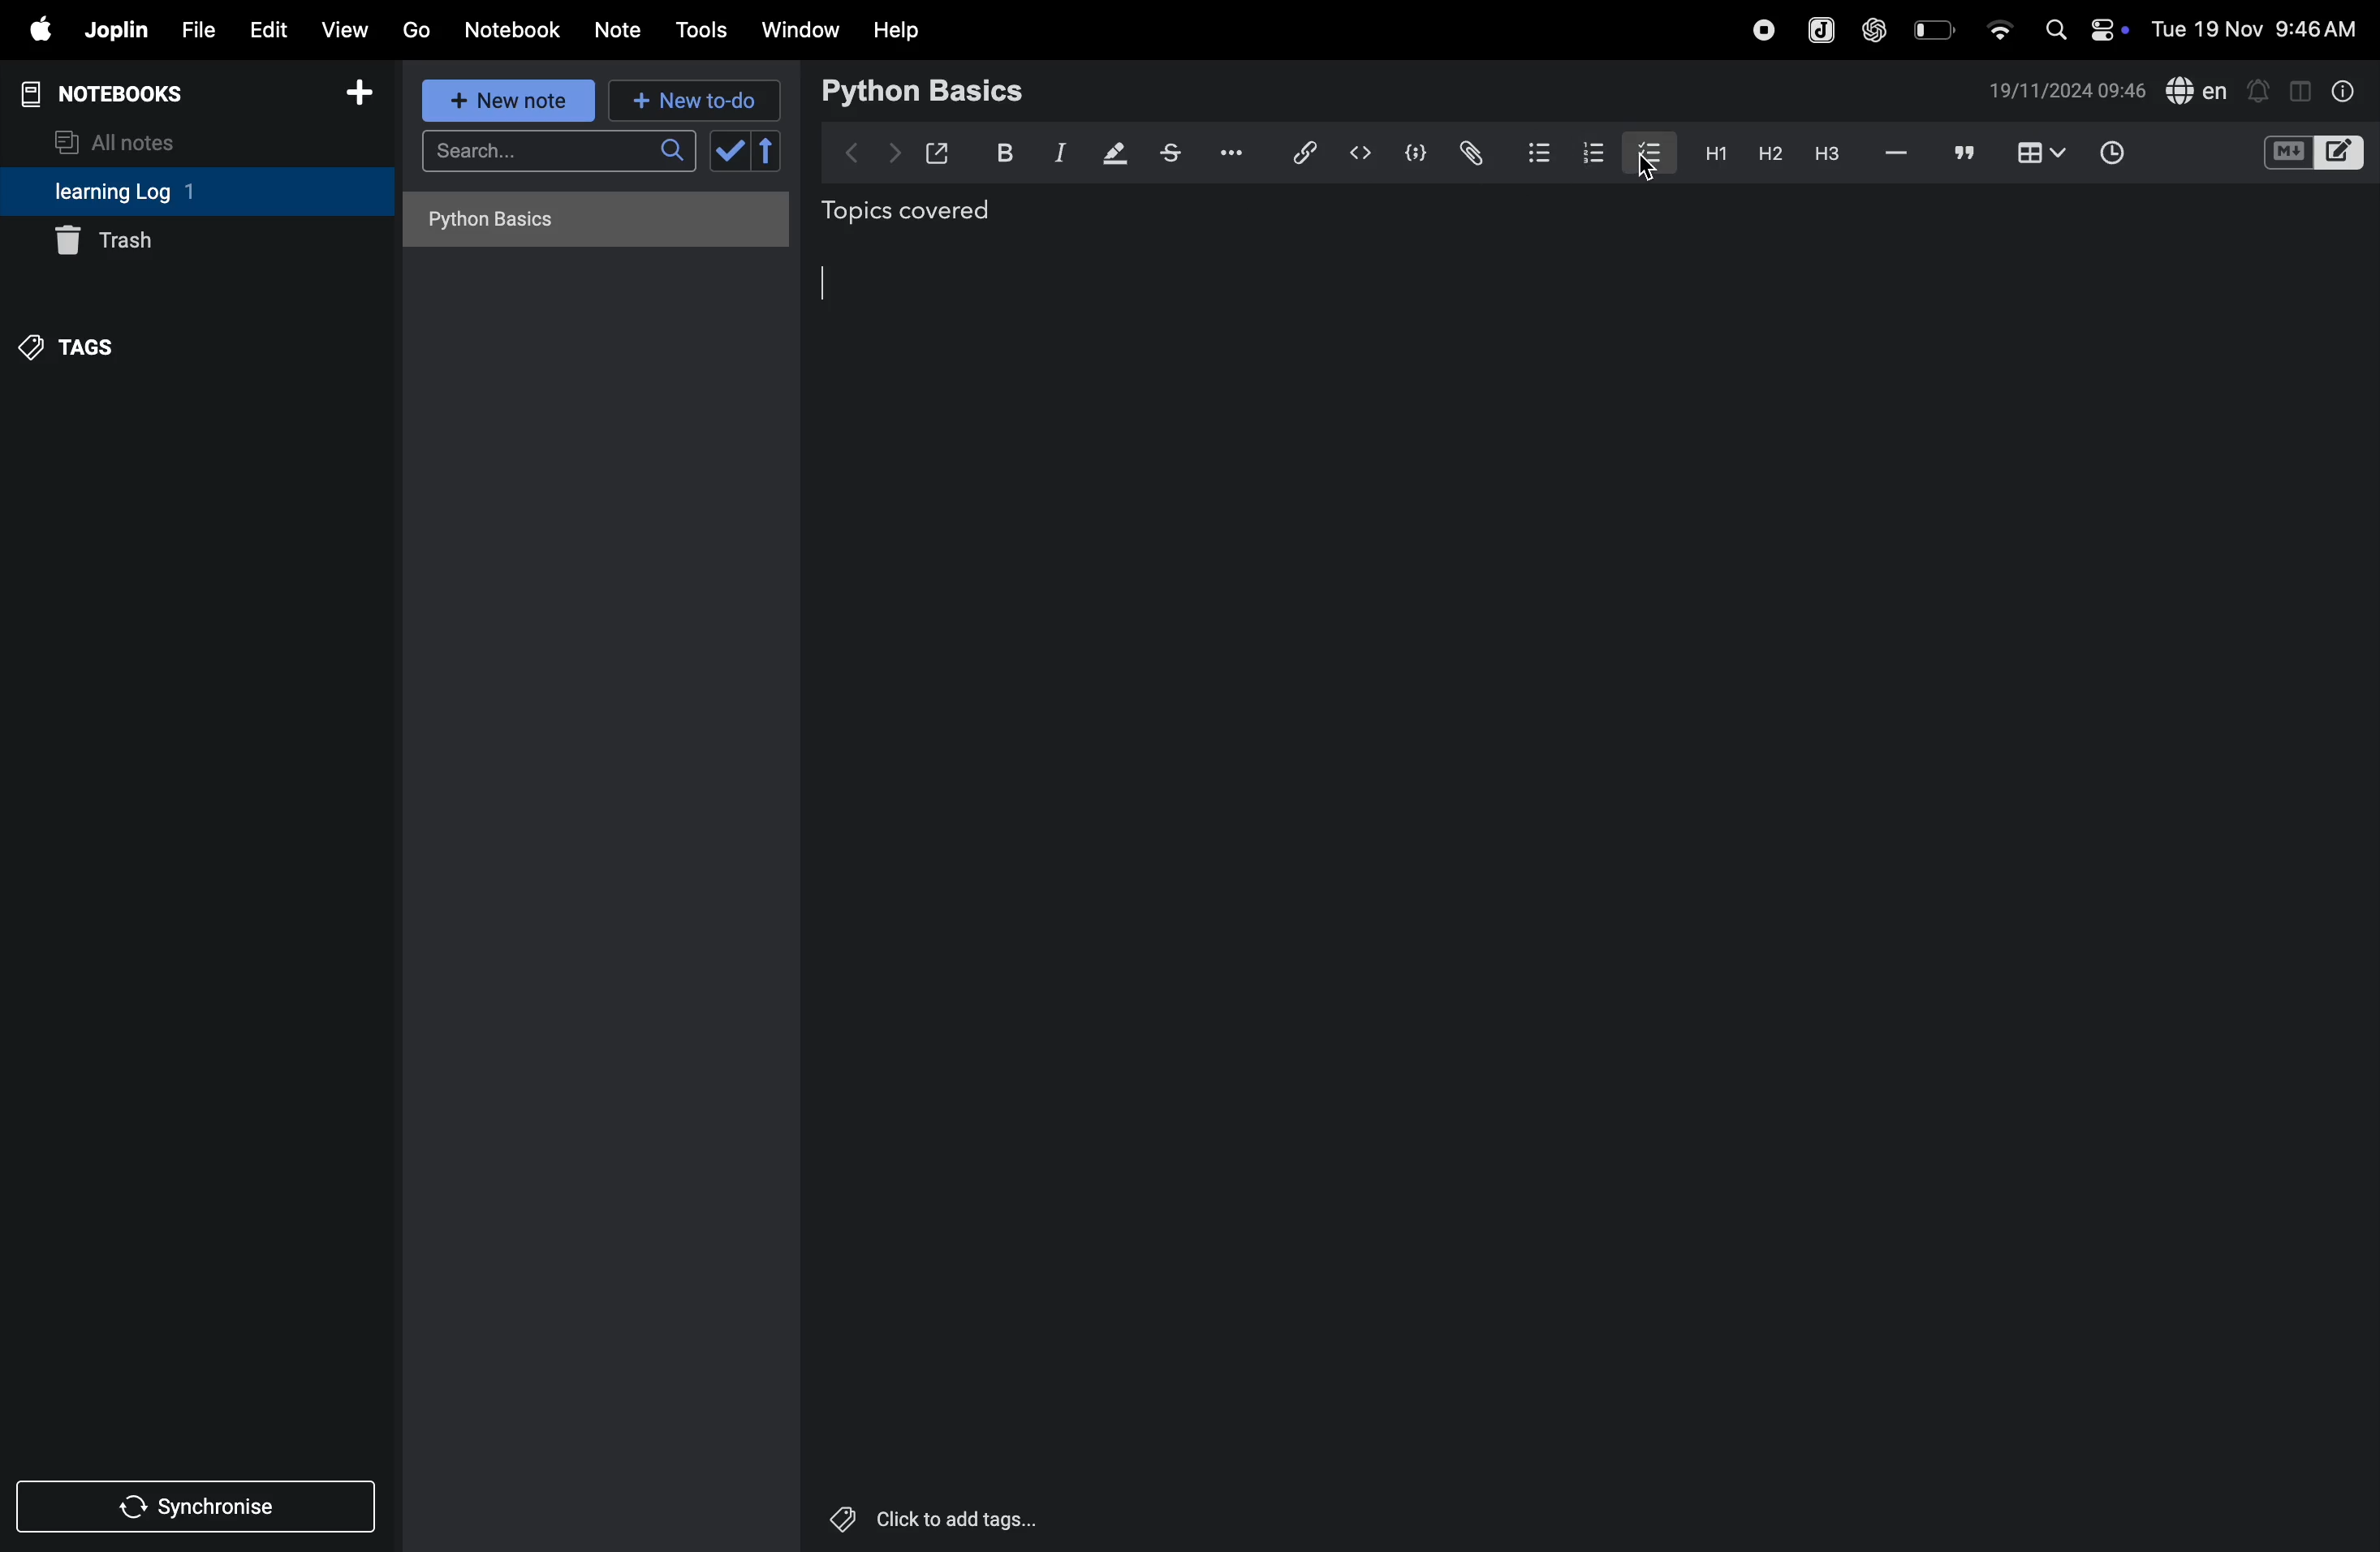  Describe the element at coordinates (1588, 151) in the screenshot. I see `numbered list` at that location.